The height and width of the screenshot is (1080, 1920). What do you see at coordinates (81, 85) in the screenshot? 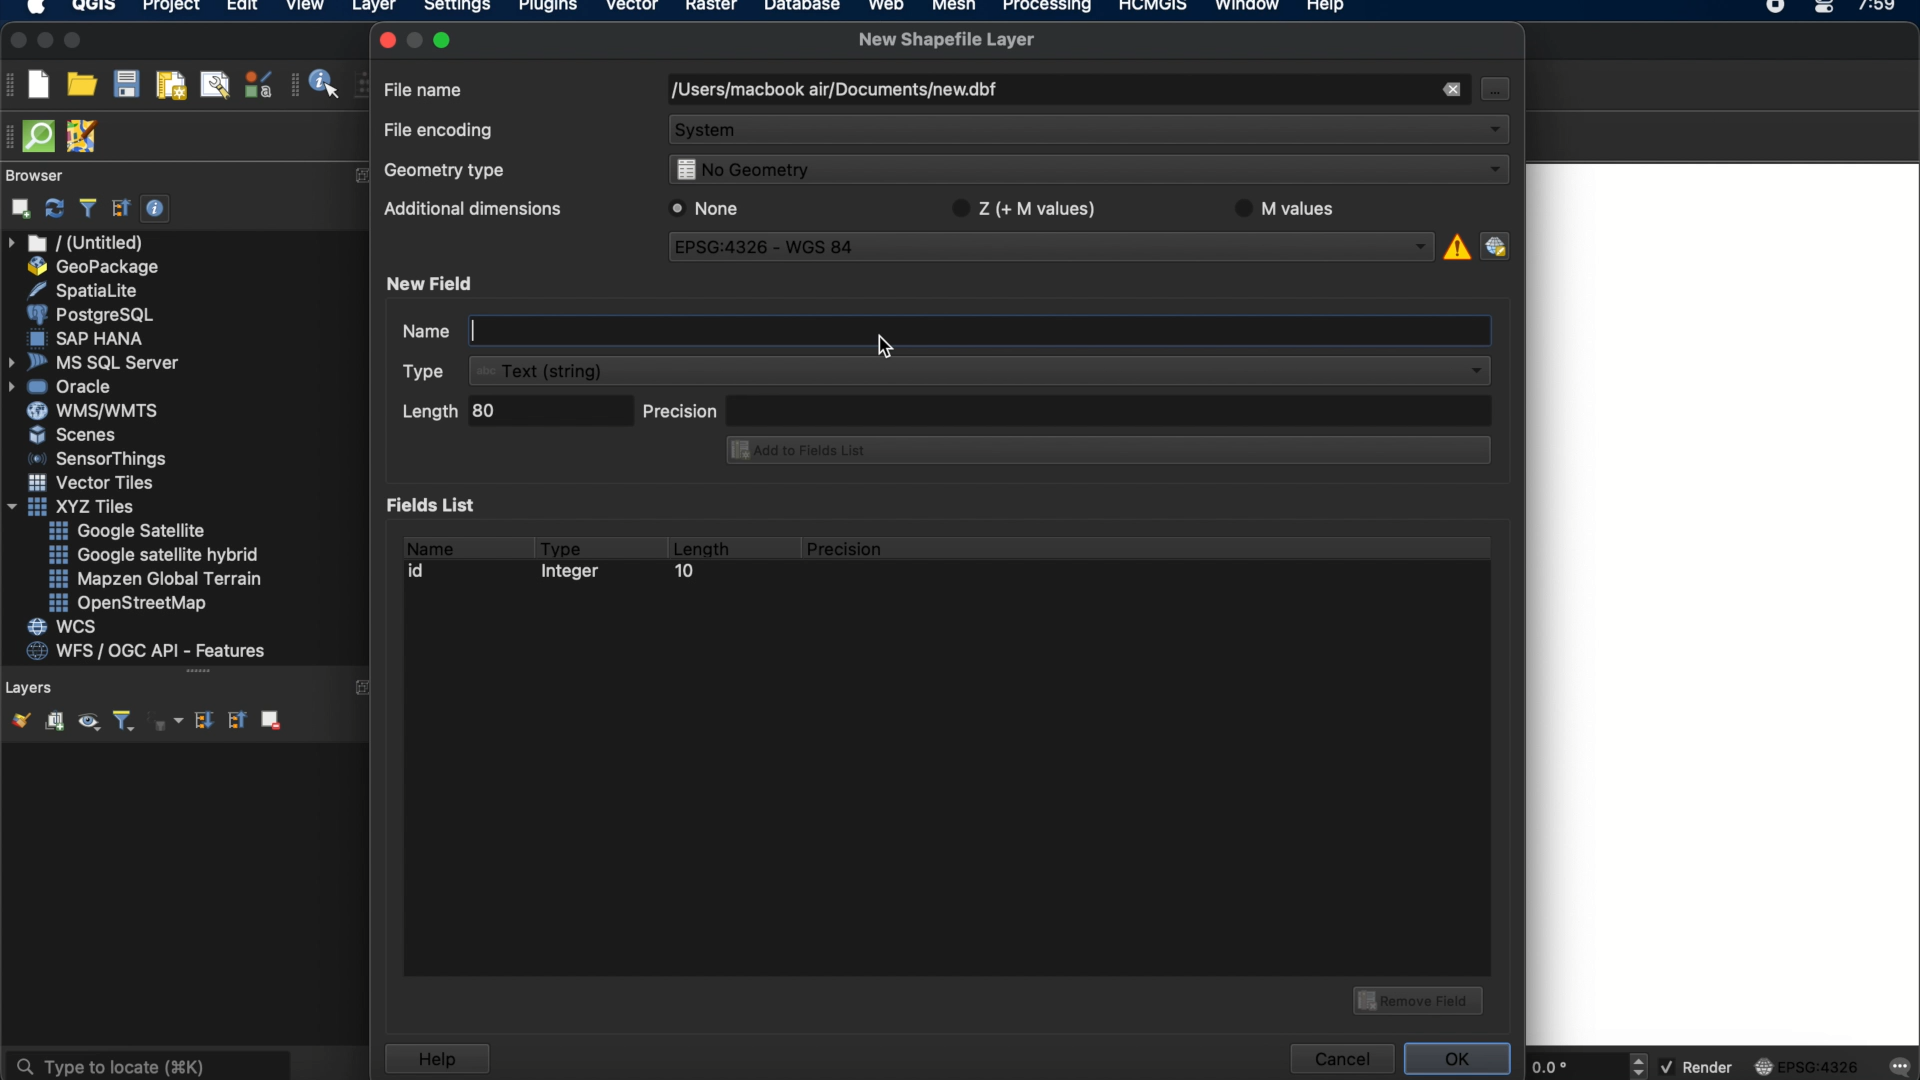
I see `open project` at bounding box center [81, 85].